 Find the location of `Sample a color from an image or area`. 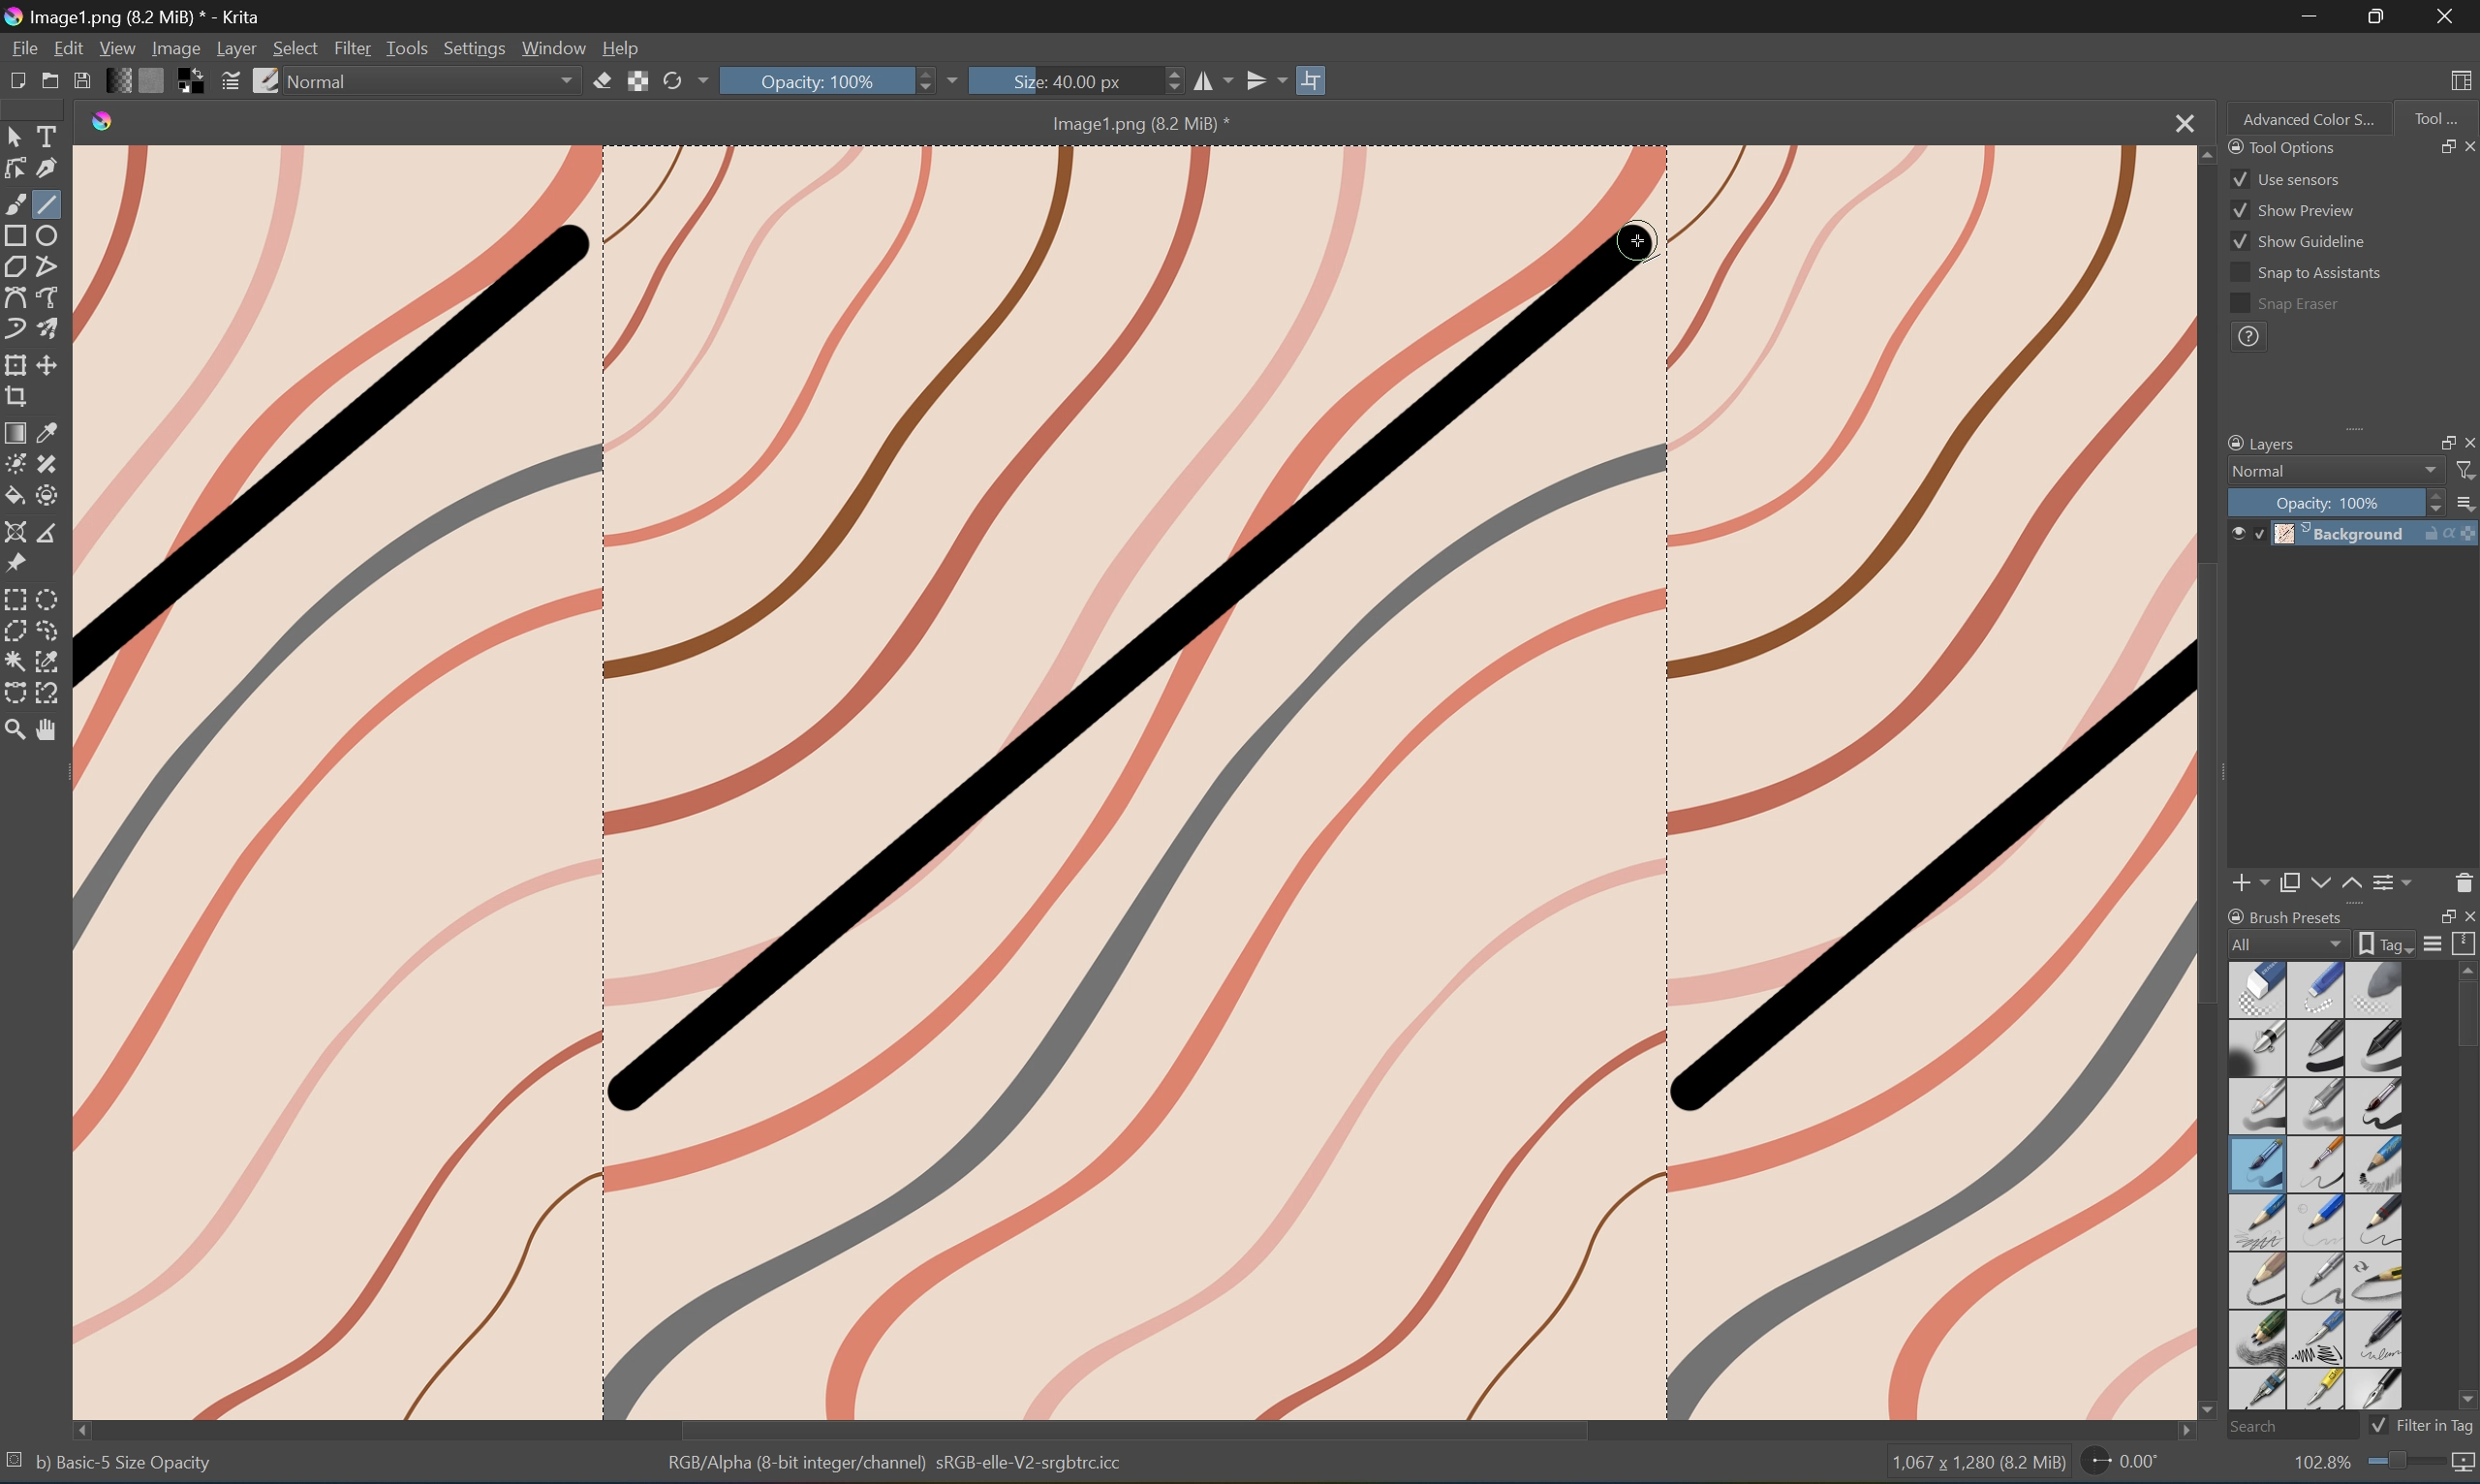

Sample a color from an image or area is located at coordinates (50, 429).